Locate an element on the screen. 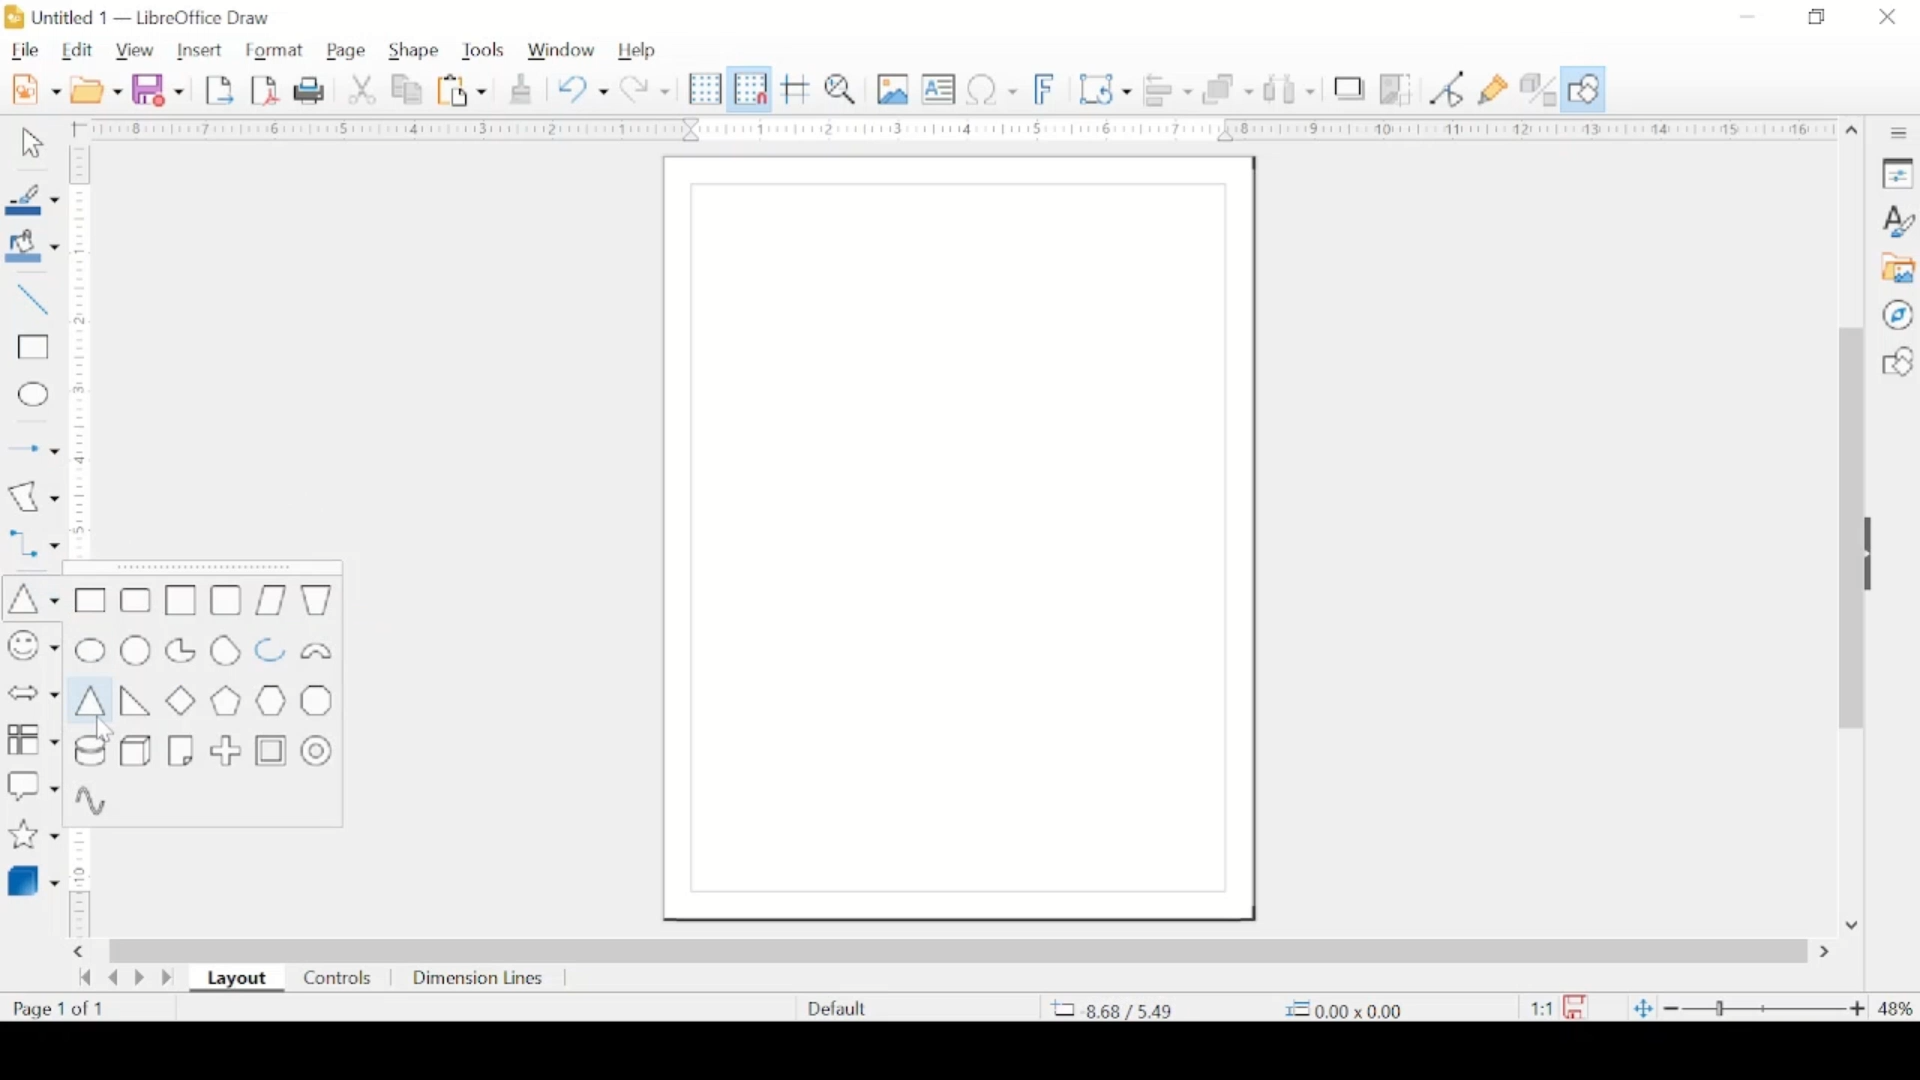  insert ellipse is located at coordinates (32, 395).